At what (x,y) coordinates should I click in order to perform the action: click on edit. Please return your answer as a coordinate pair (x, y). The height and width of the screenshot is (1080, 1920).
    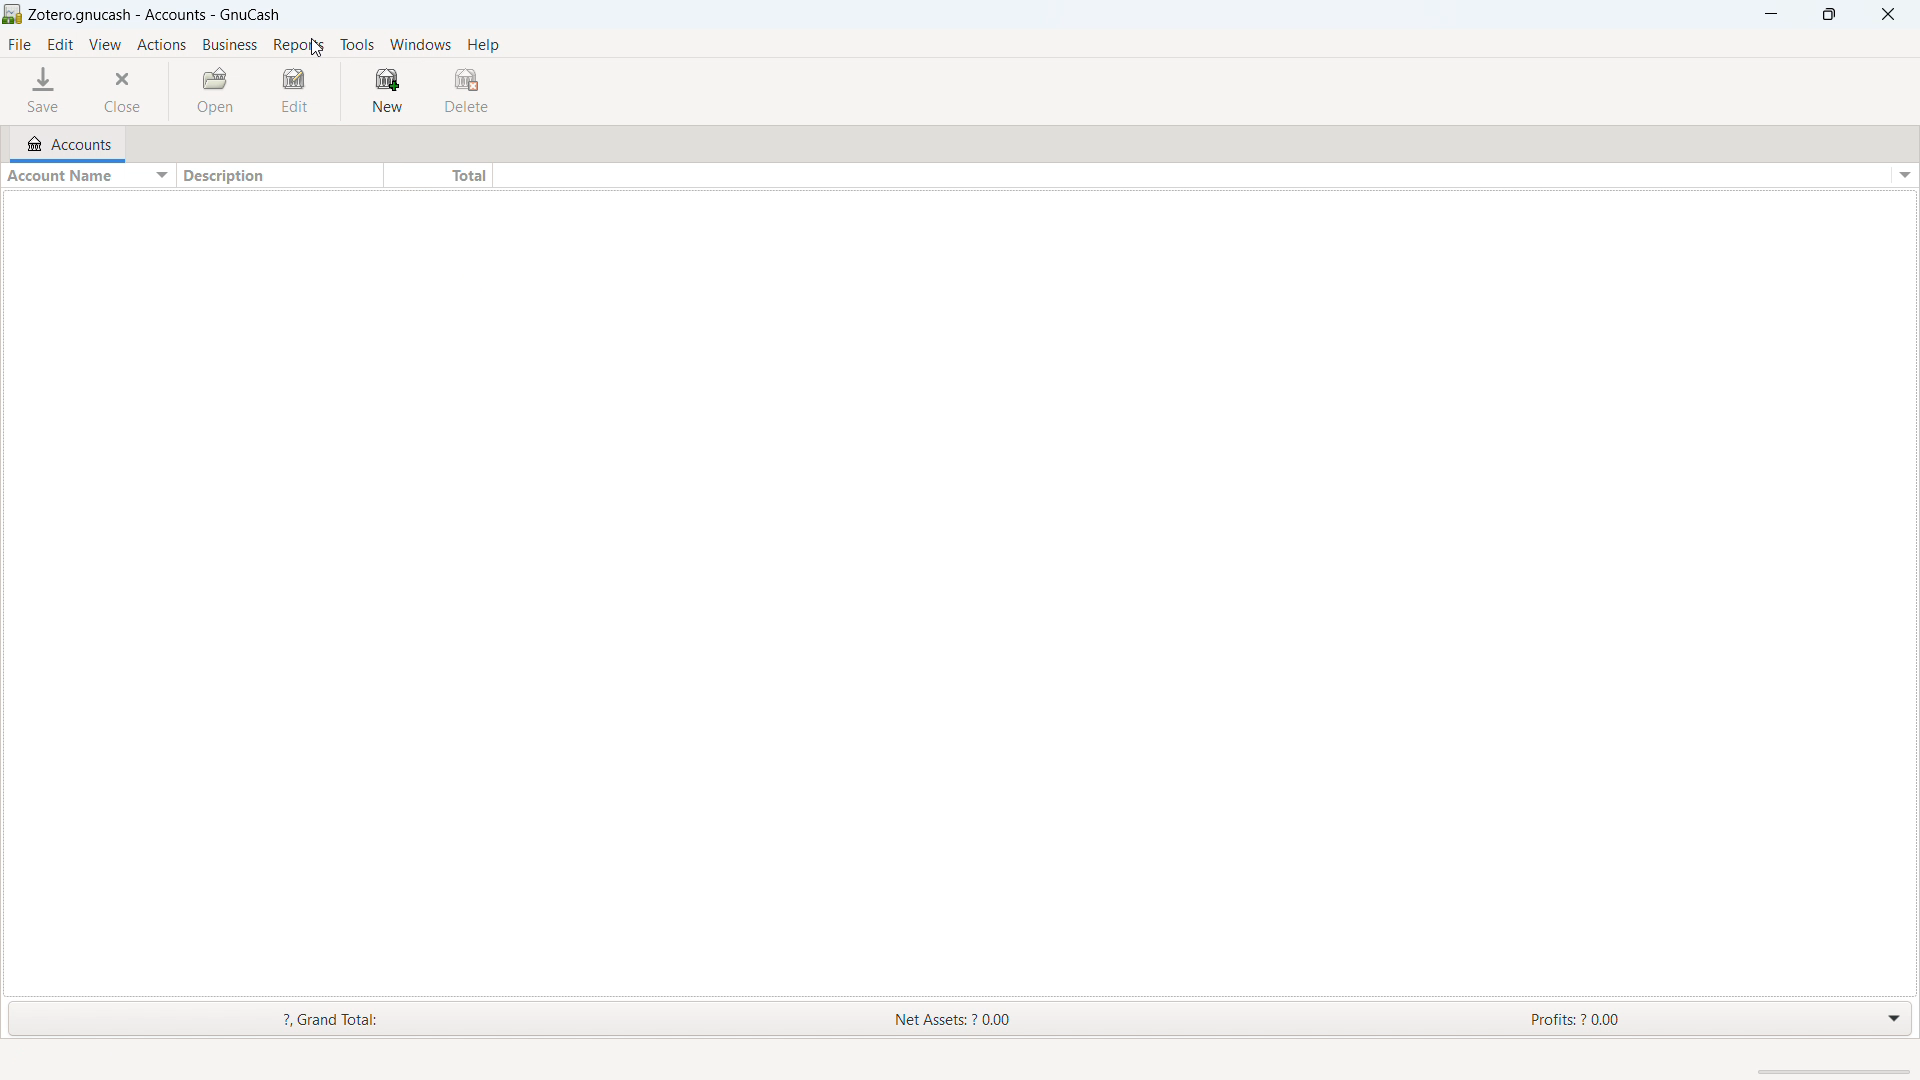
    Looking at the image, I should click on (301, 91).